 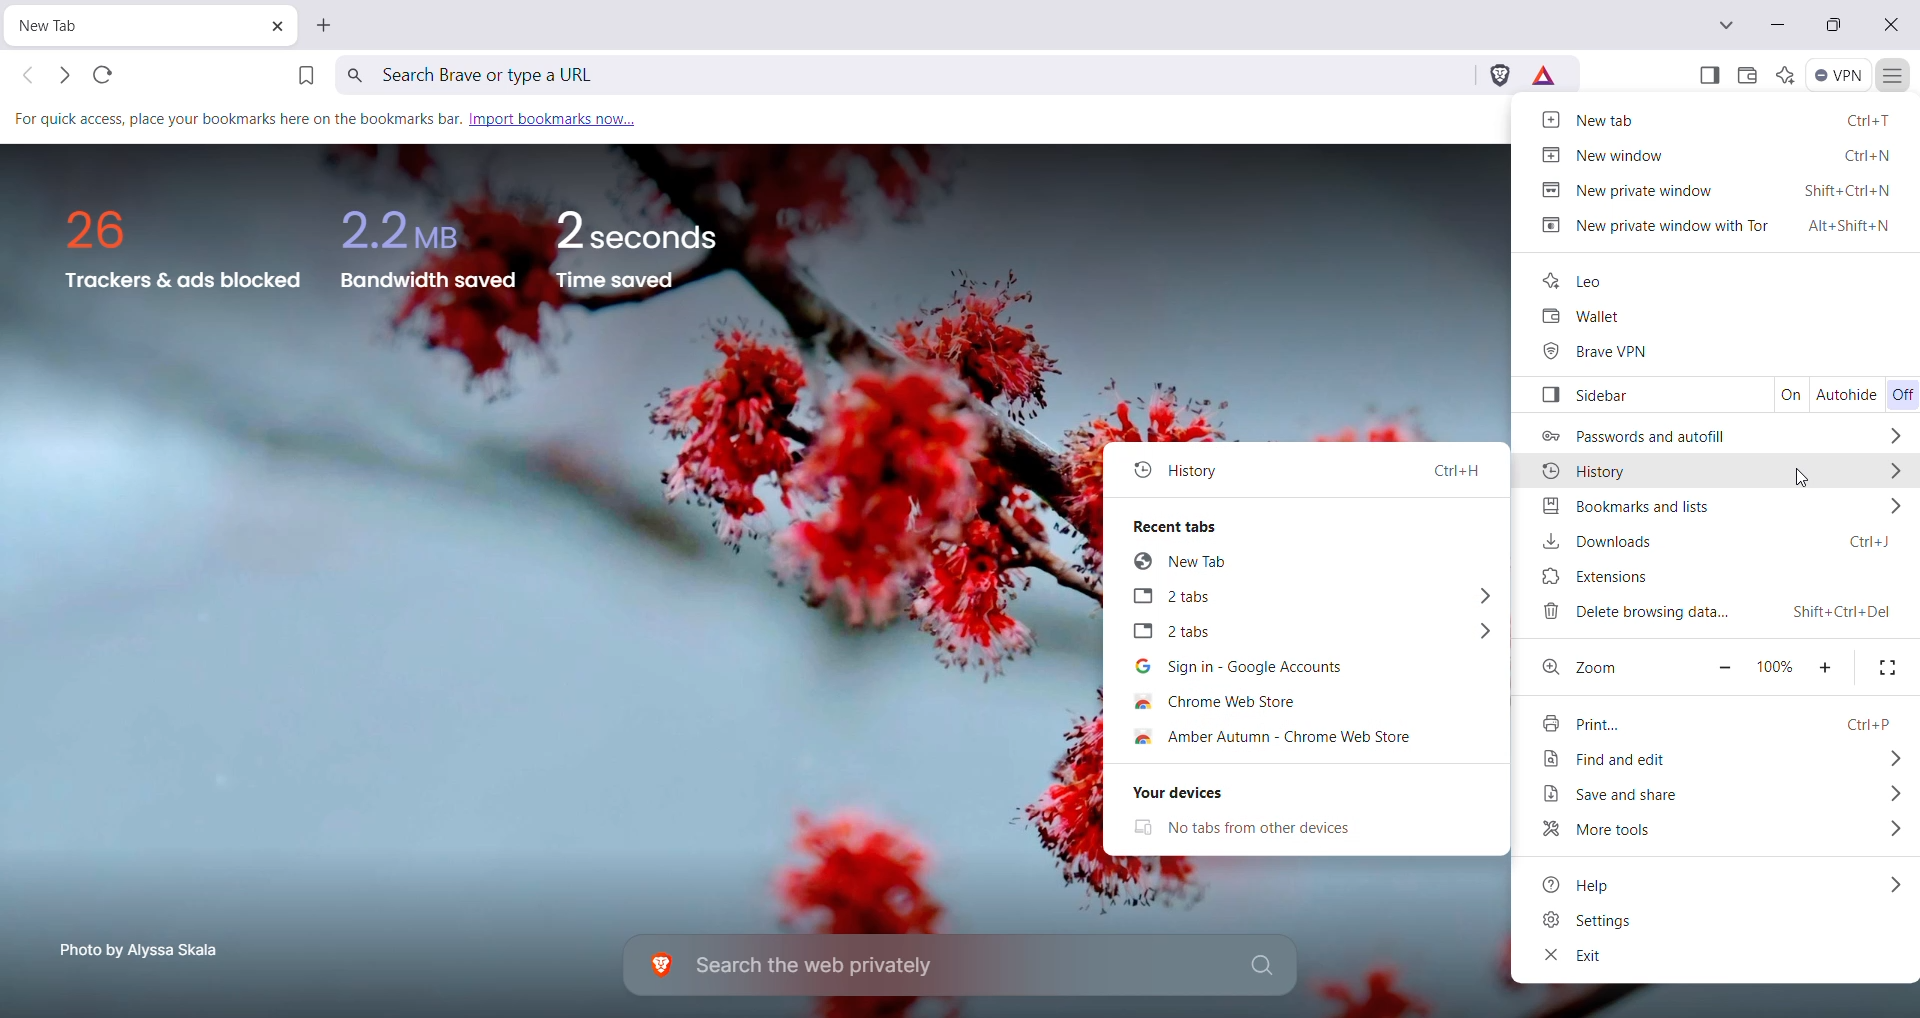 What do you see at coordinates (1784, 75) in the screenshot?
I see `Leo AI` at bounding box center [1784, 75].